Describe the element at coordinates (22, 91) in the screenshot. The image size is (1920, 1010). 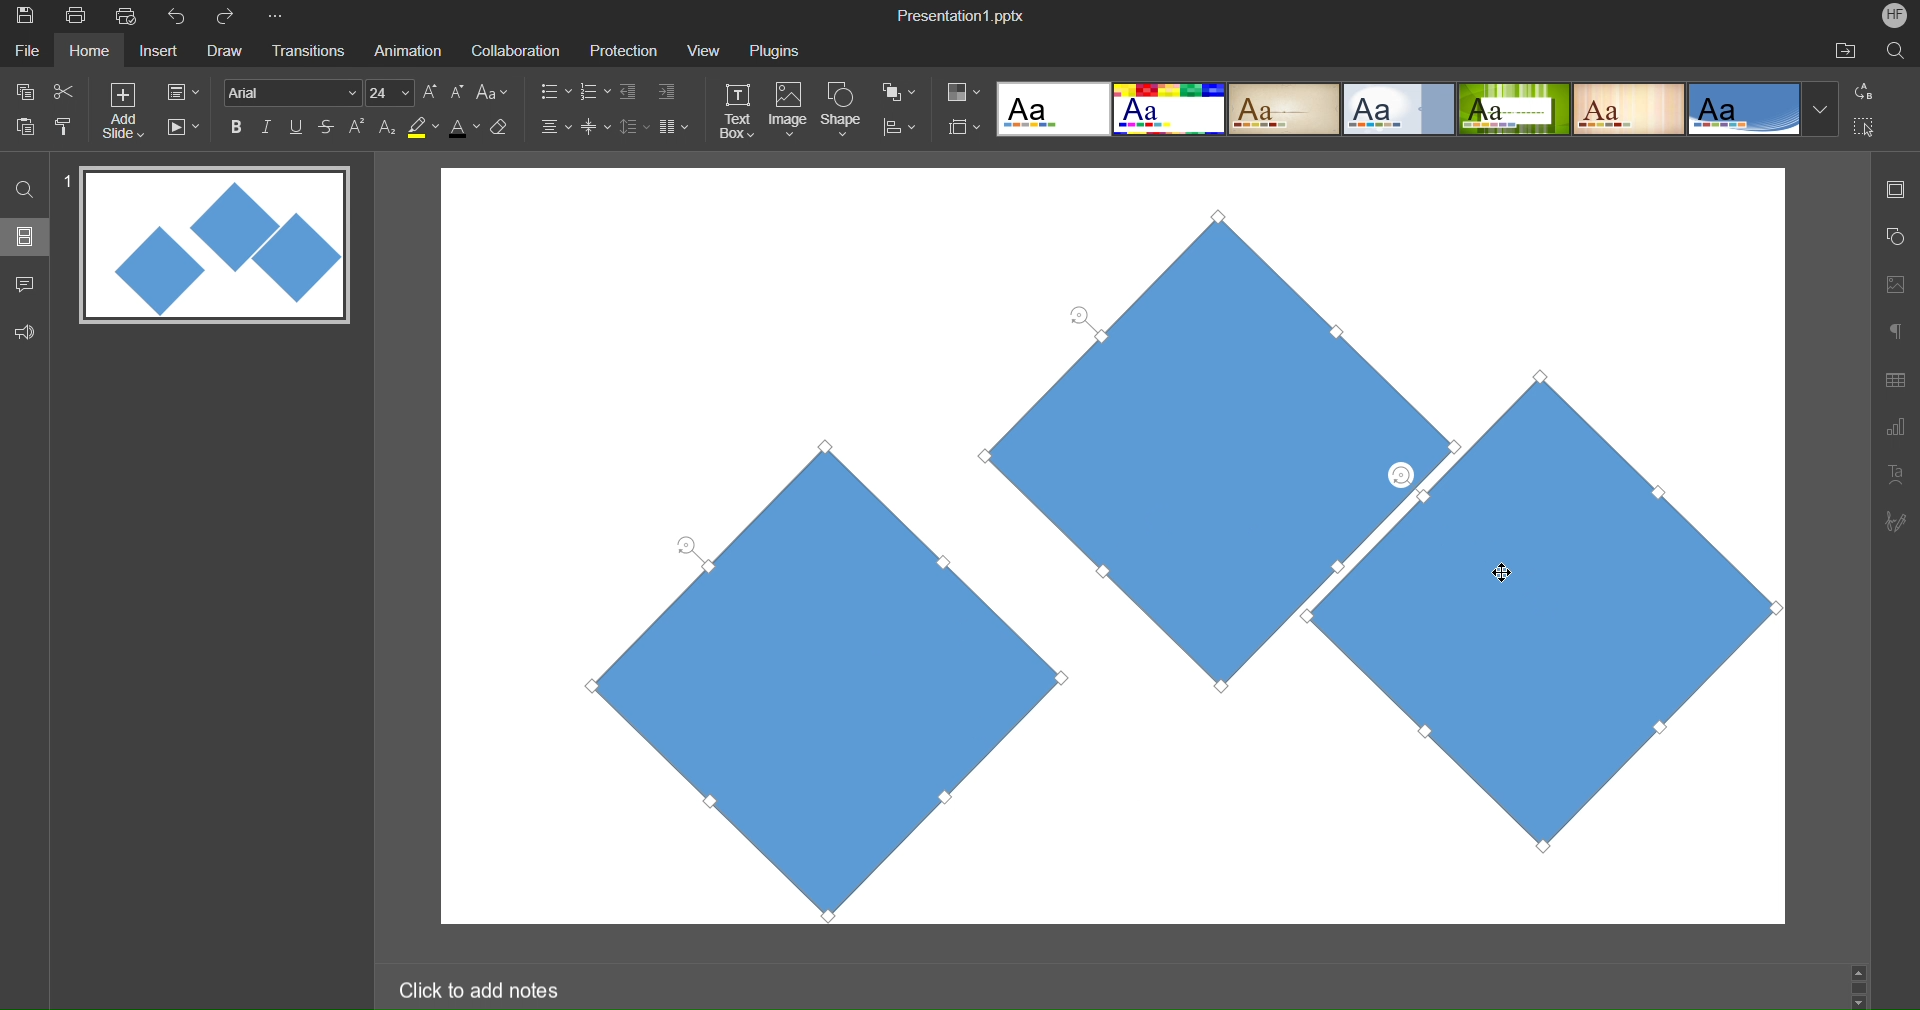
I see `copy` at that location.